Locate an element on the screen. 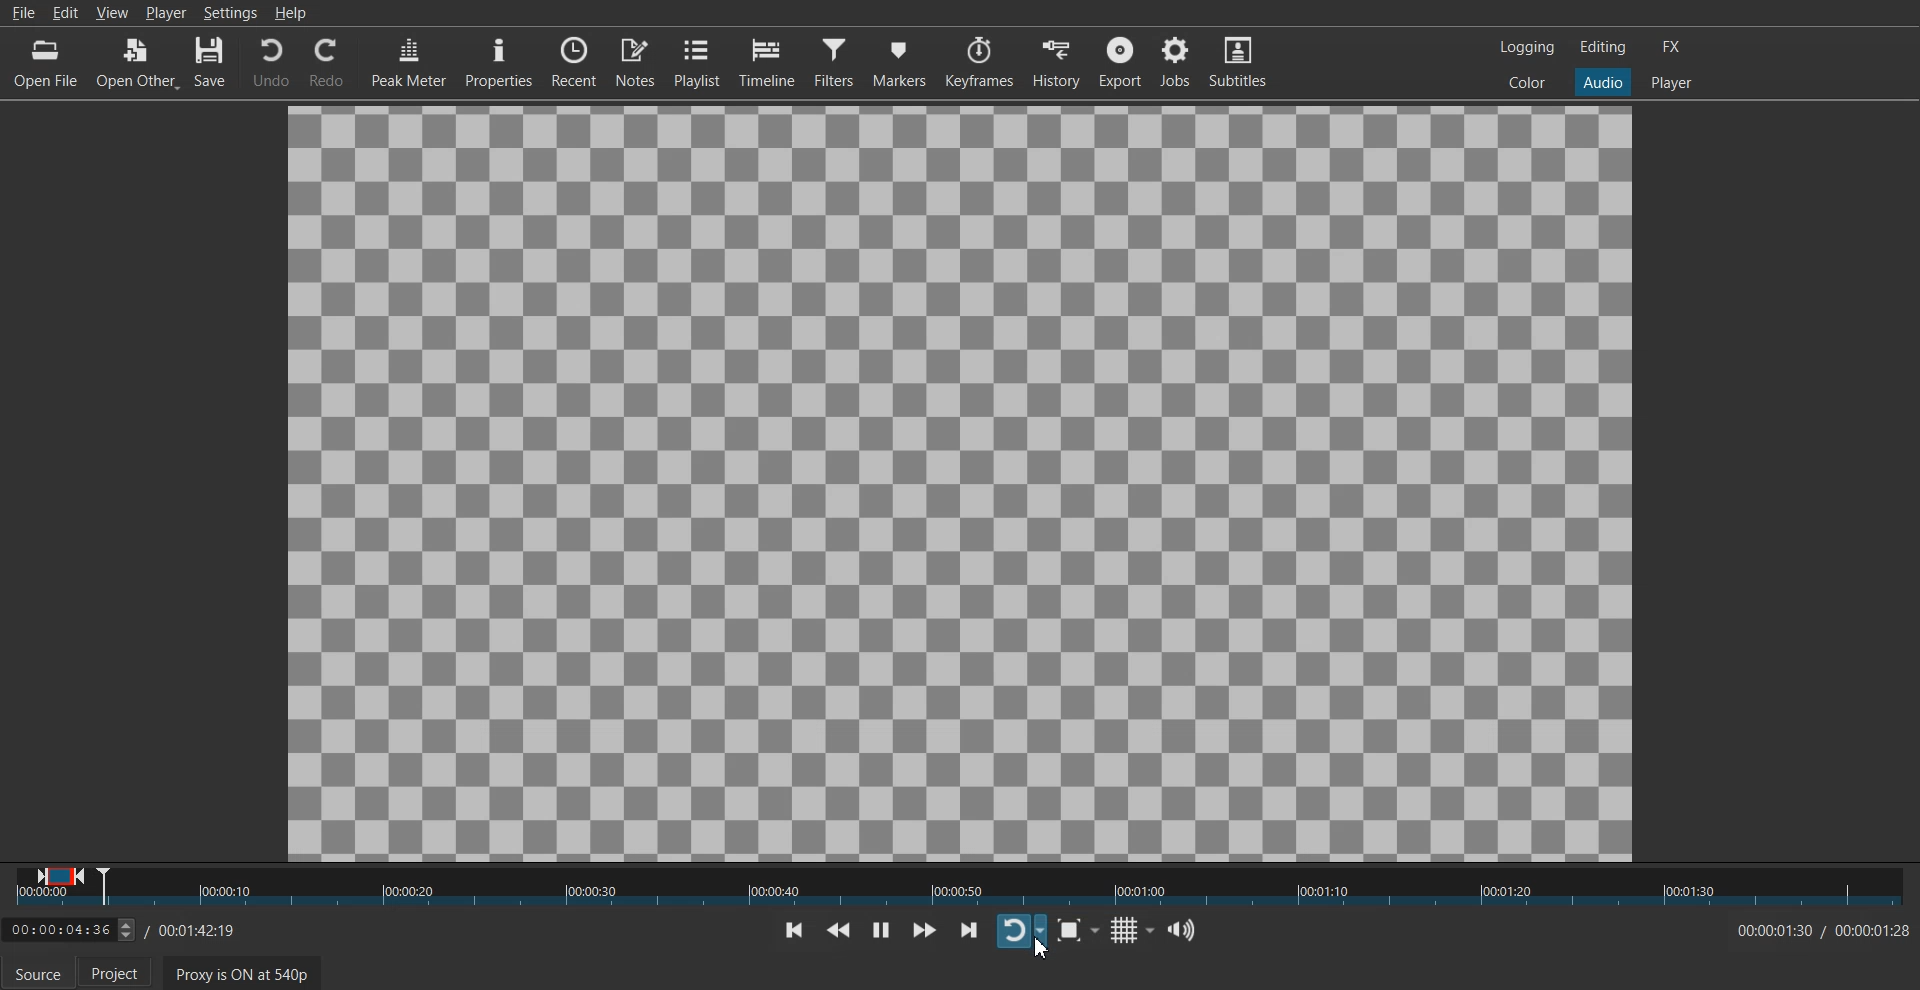  Filter is located at coordinates (834, 62).